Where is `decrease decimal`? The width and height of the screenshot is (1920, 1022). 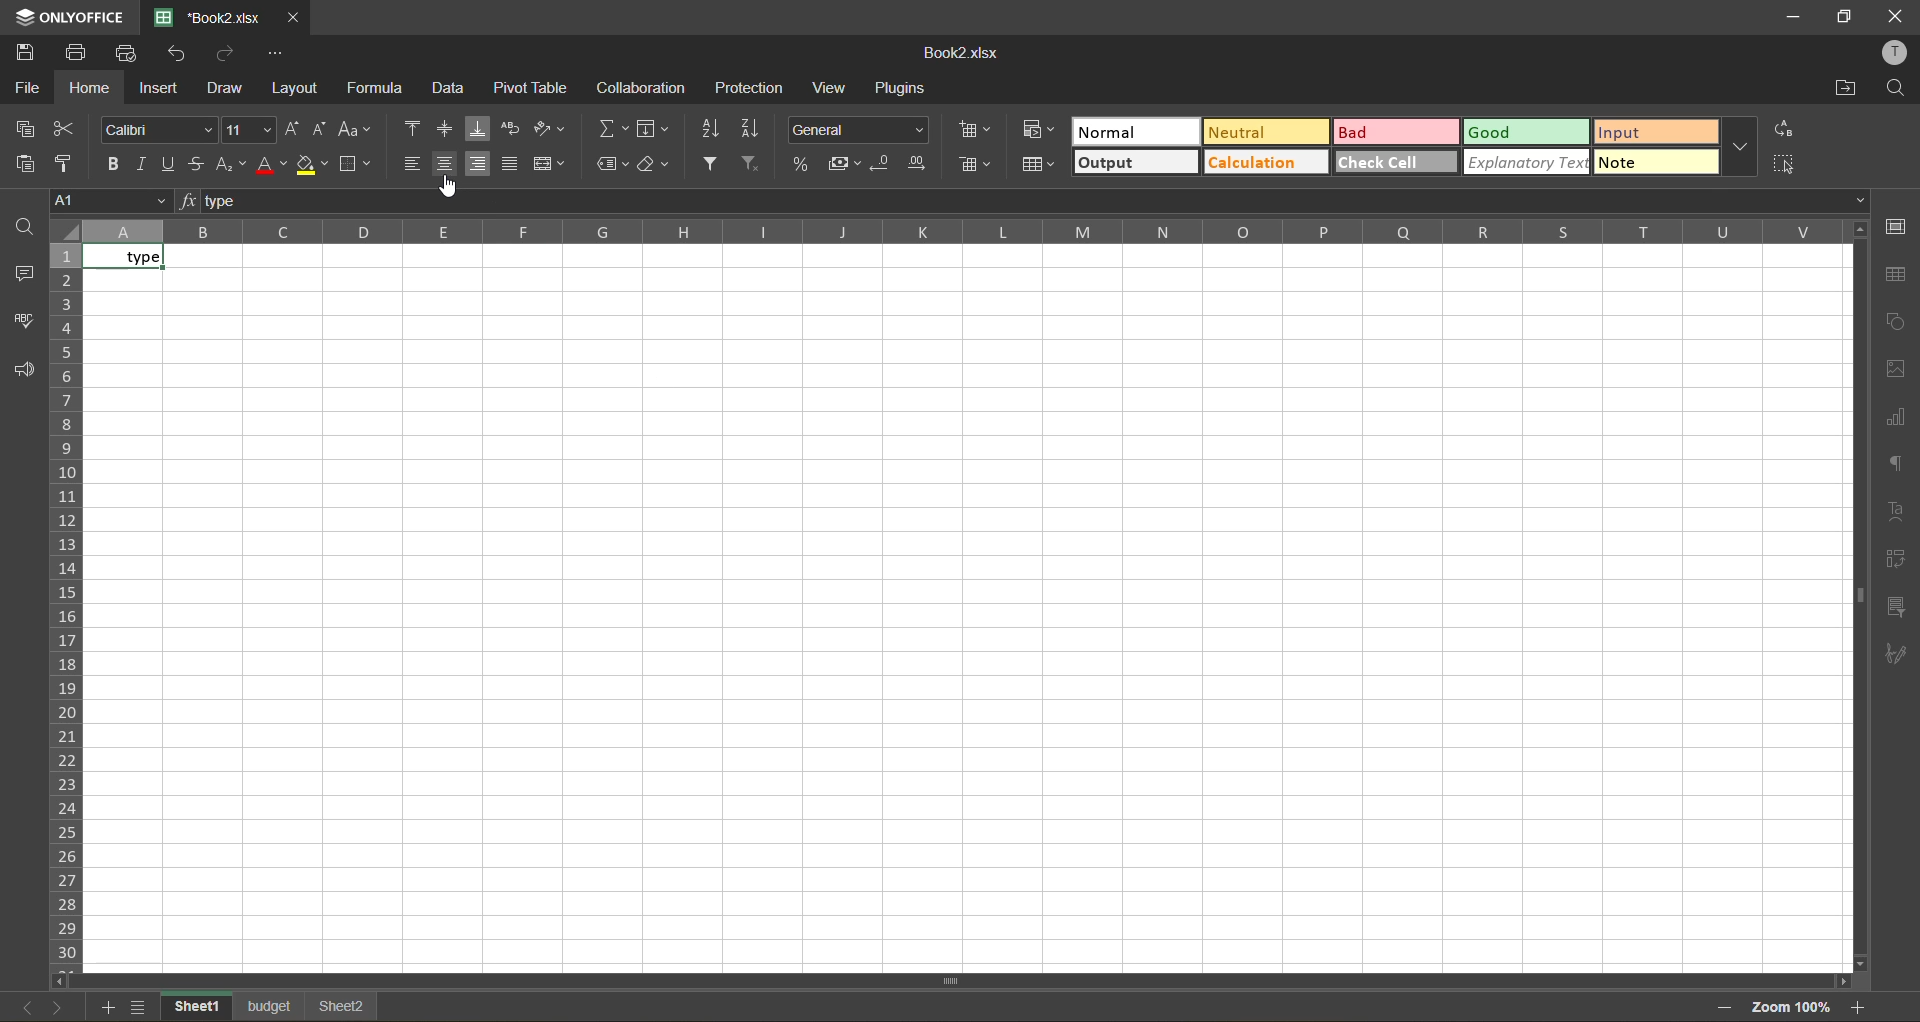 decrease decimal is located at coordinates (881, 163).